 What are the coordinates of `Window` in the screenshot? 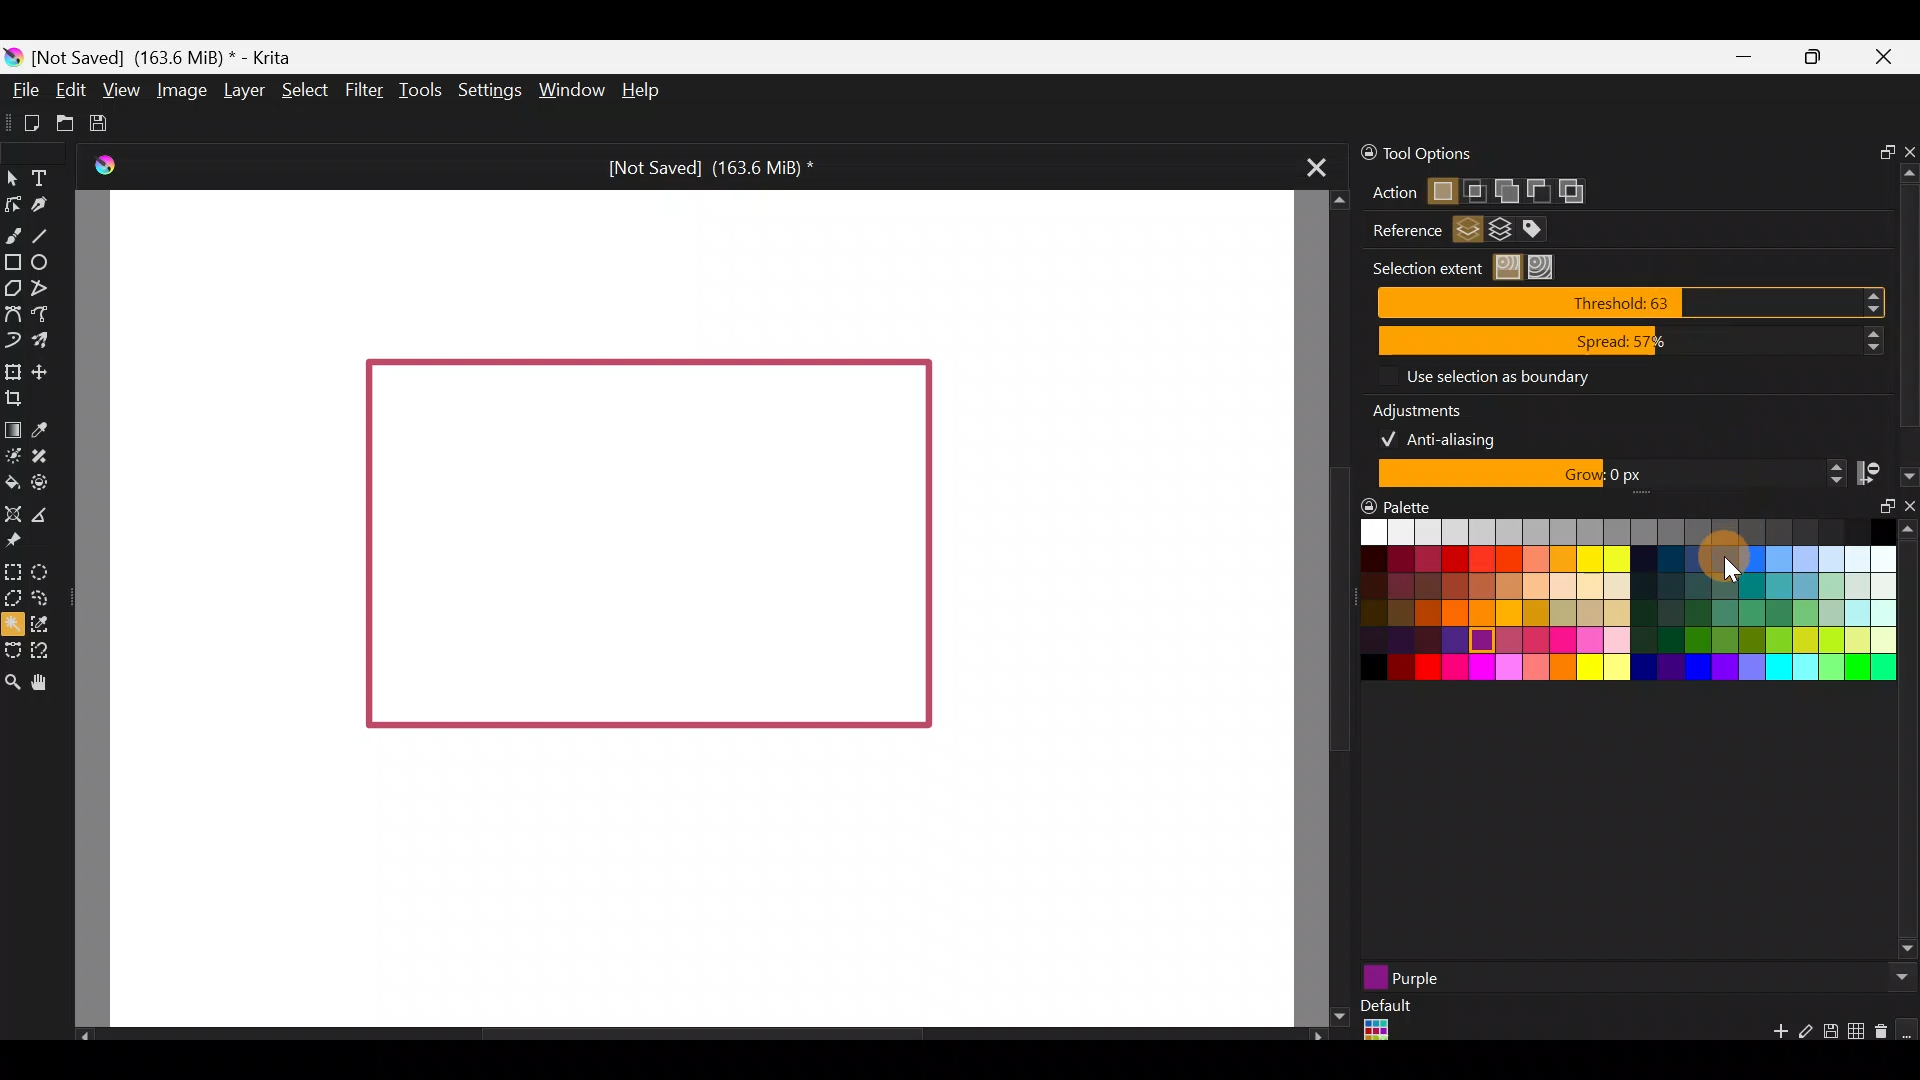 It's located at (569, 89).